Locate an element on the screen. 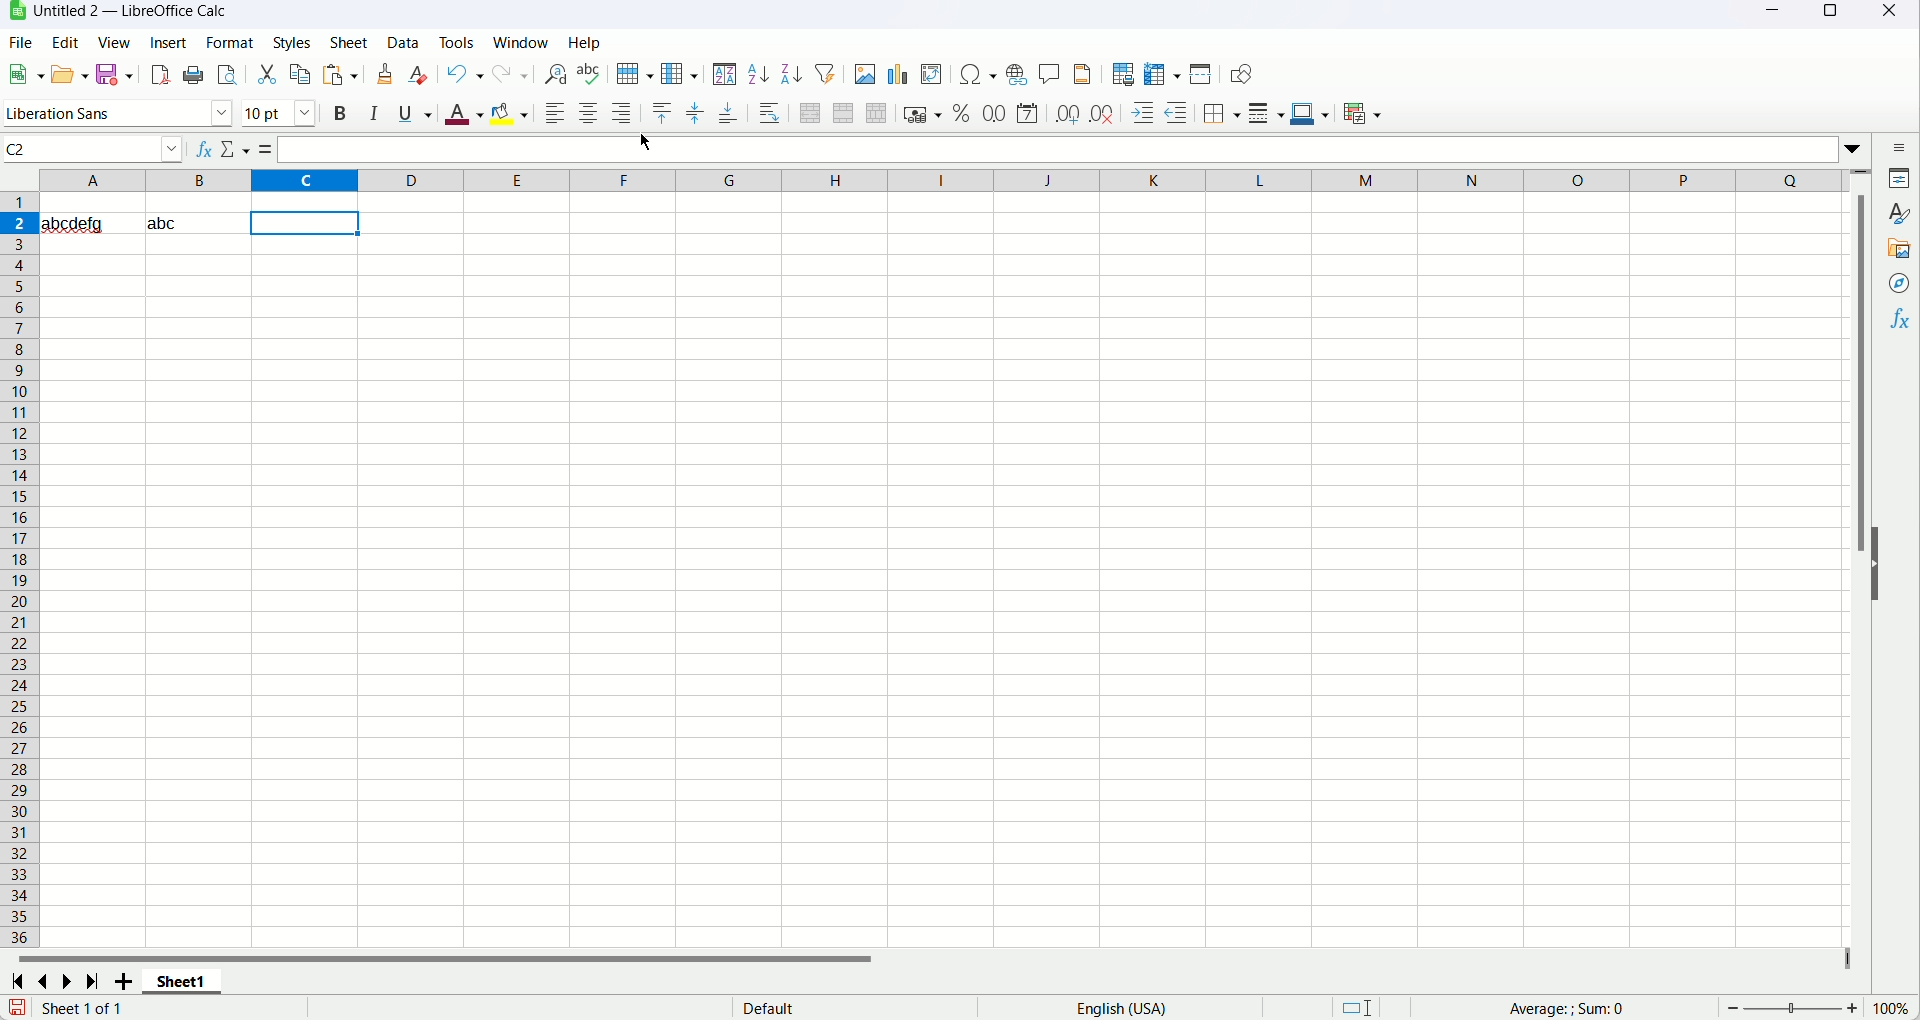 The height and width of the screenshot is (1020, 1920). accept is located at coordinates (256, 149).